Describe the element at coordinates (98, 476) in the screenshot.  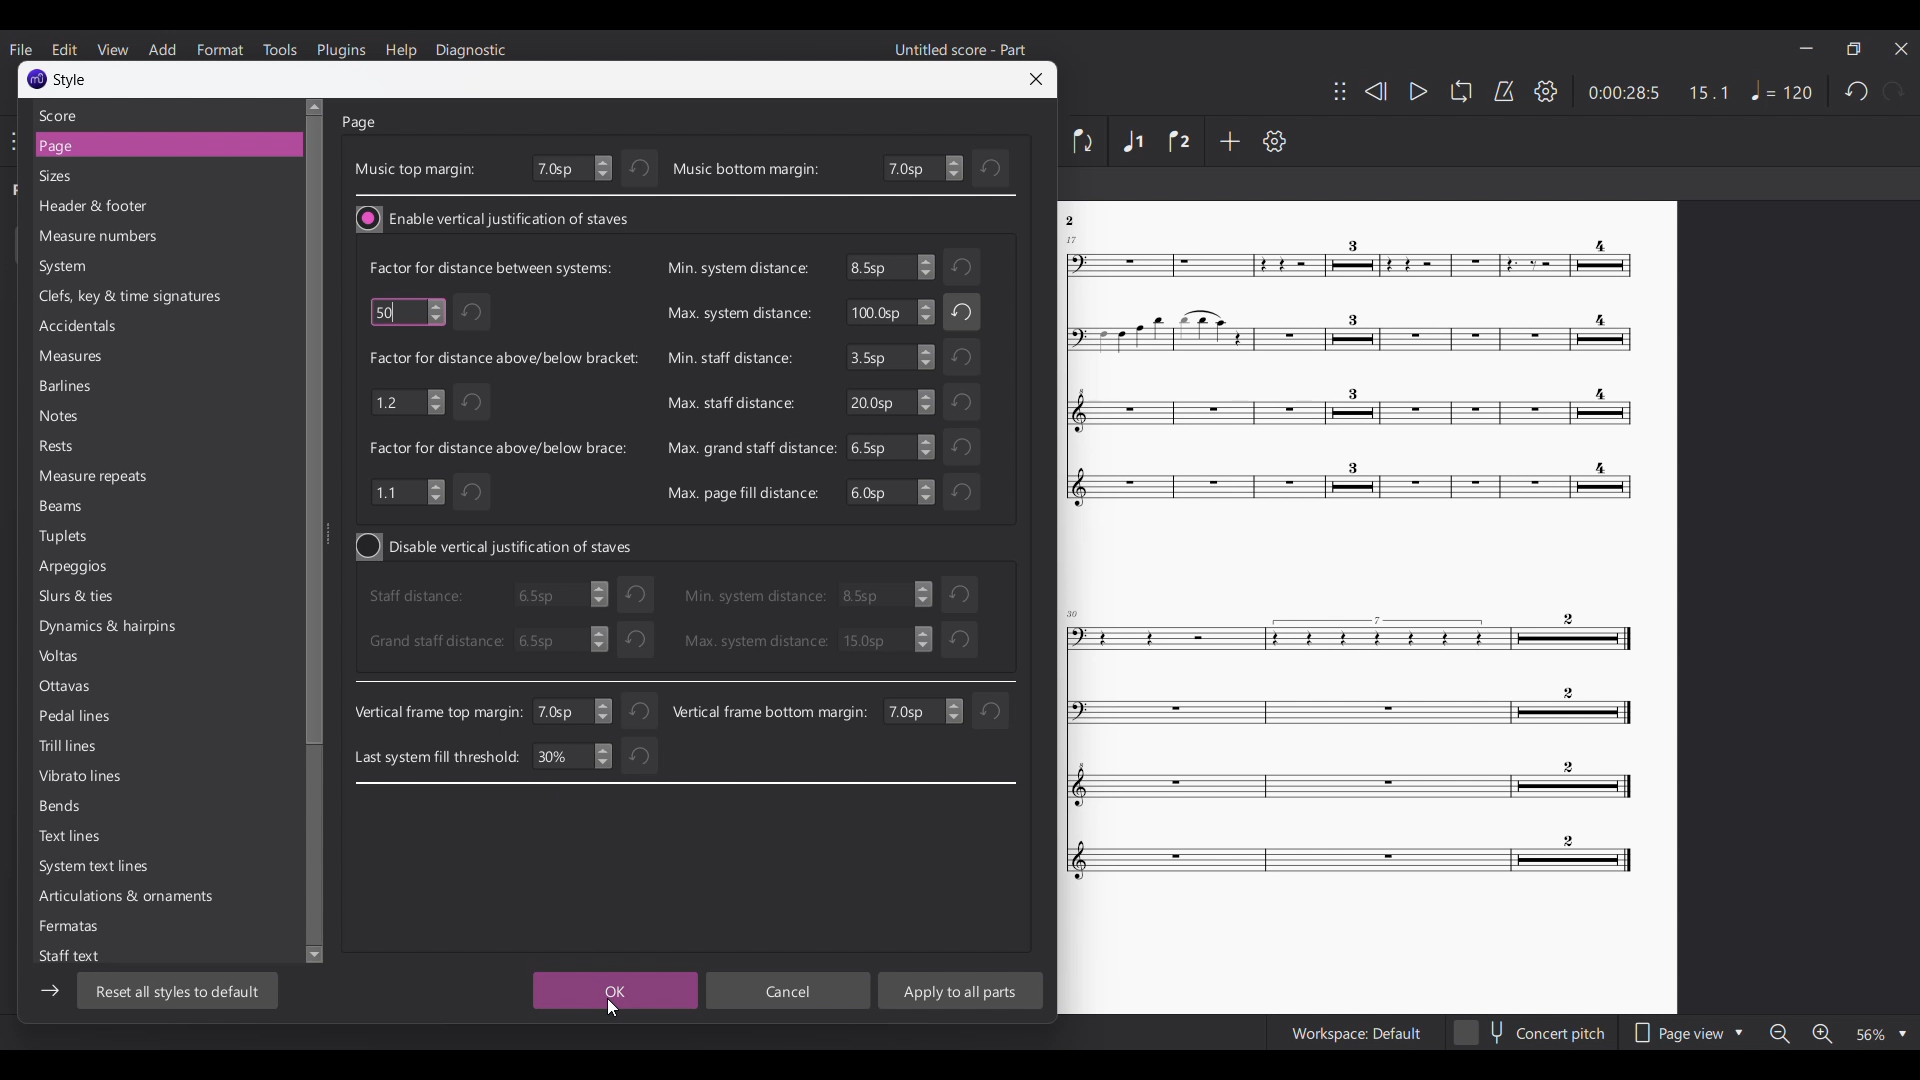
I see `Measure repeats` at that location.